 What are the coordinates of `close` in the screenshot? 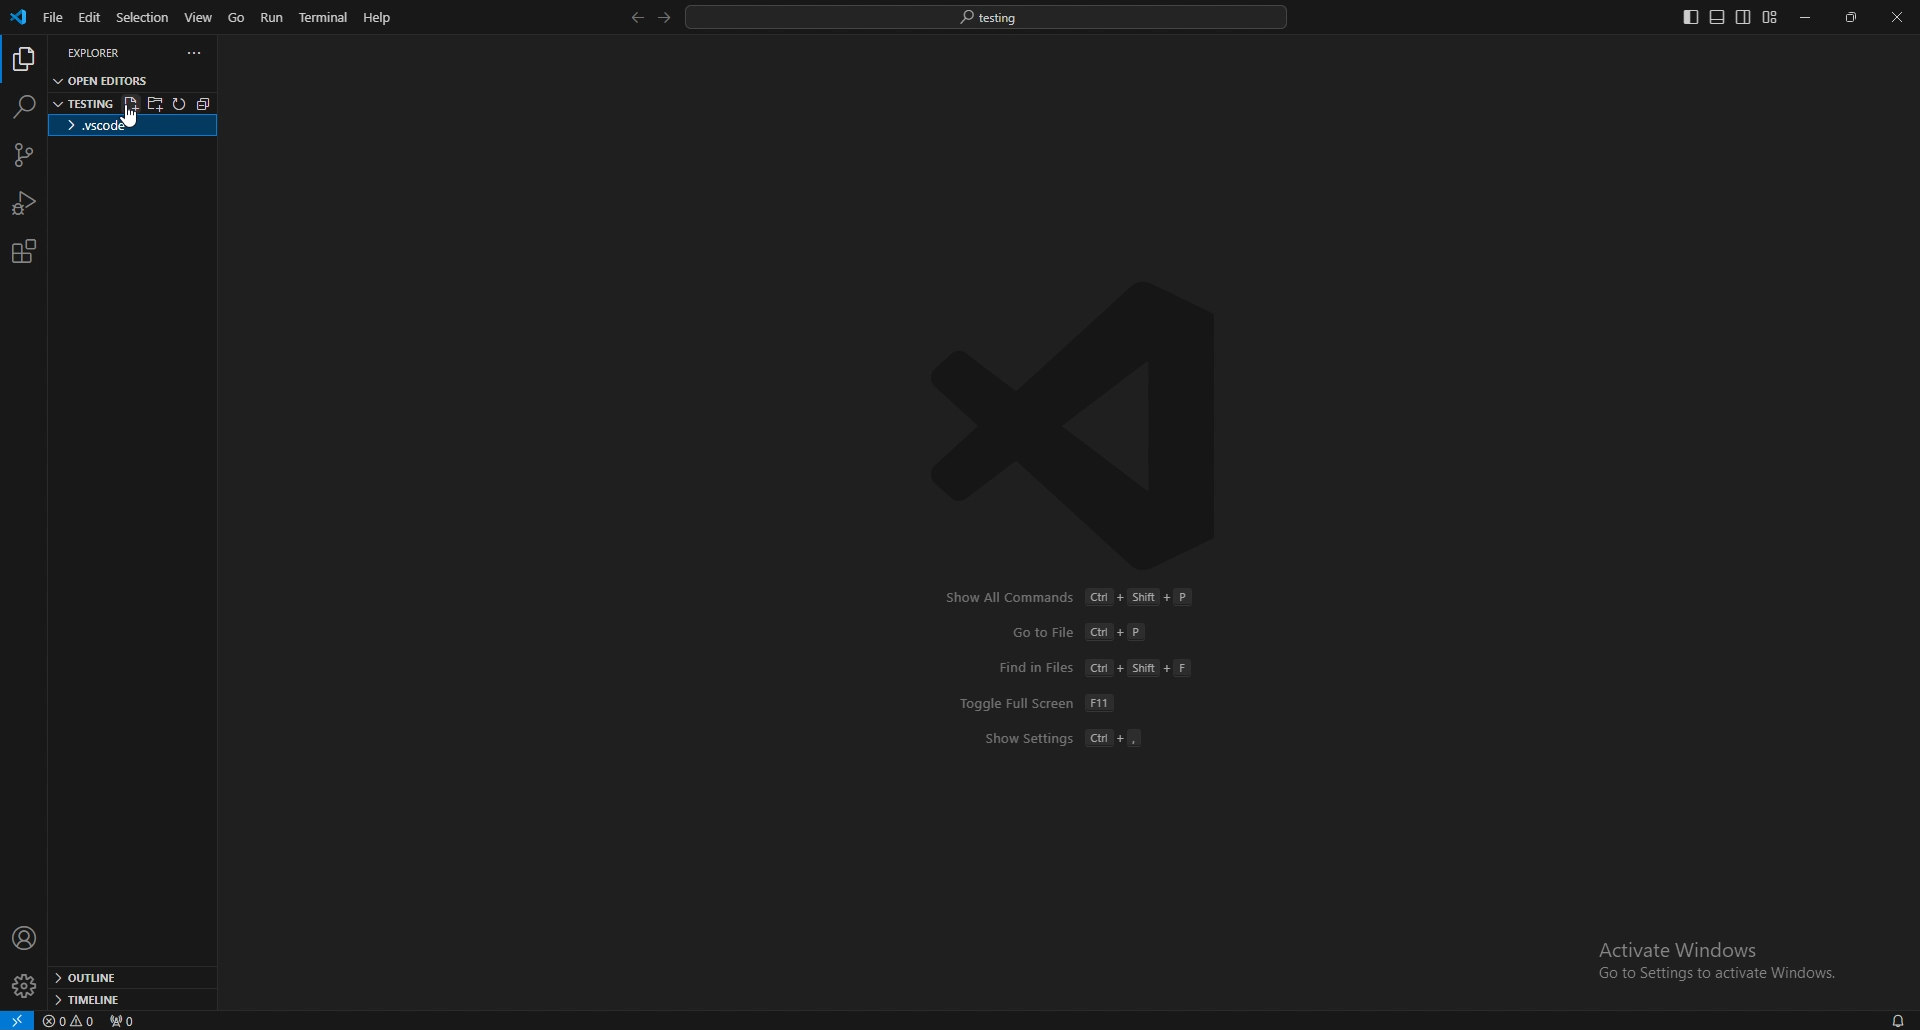 It's located at (1897, 17).